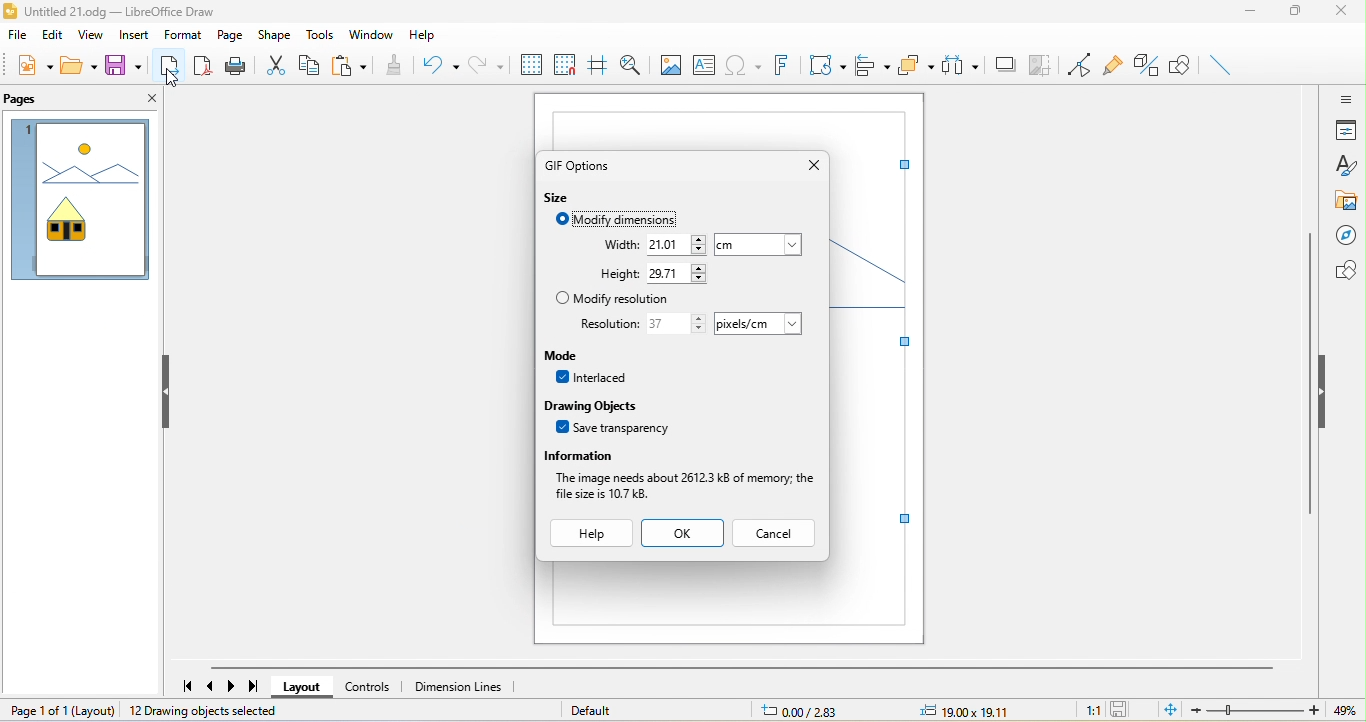 This screenshot has height=722, width=1366. Describe the element at coordinates (1342, 271) in the screenshot. I see `shapes` at that location.